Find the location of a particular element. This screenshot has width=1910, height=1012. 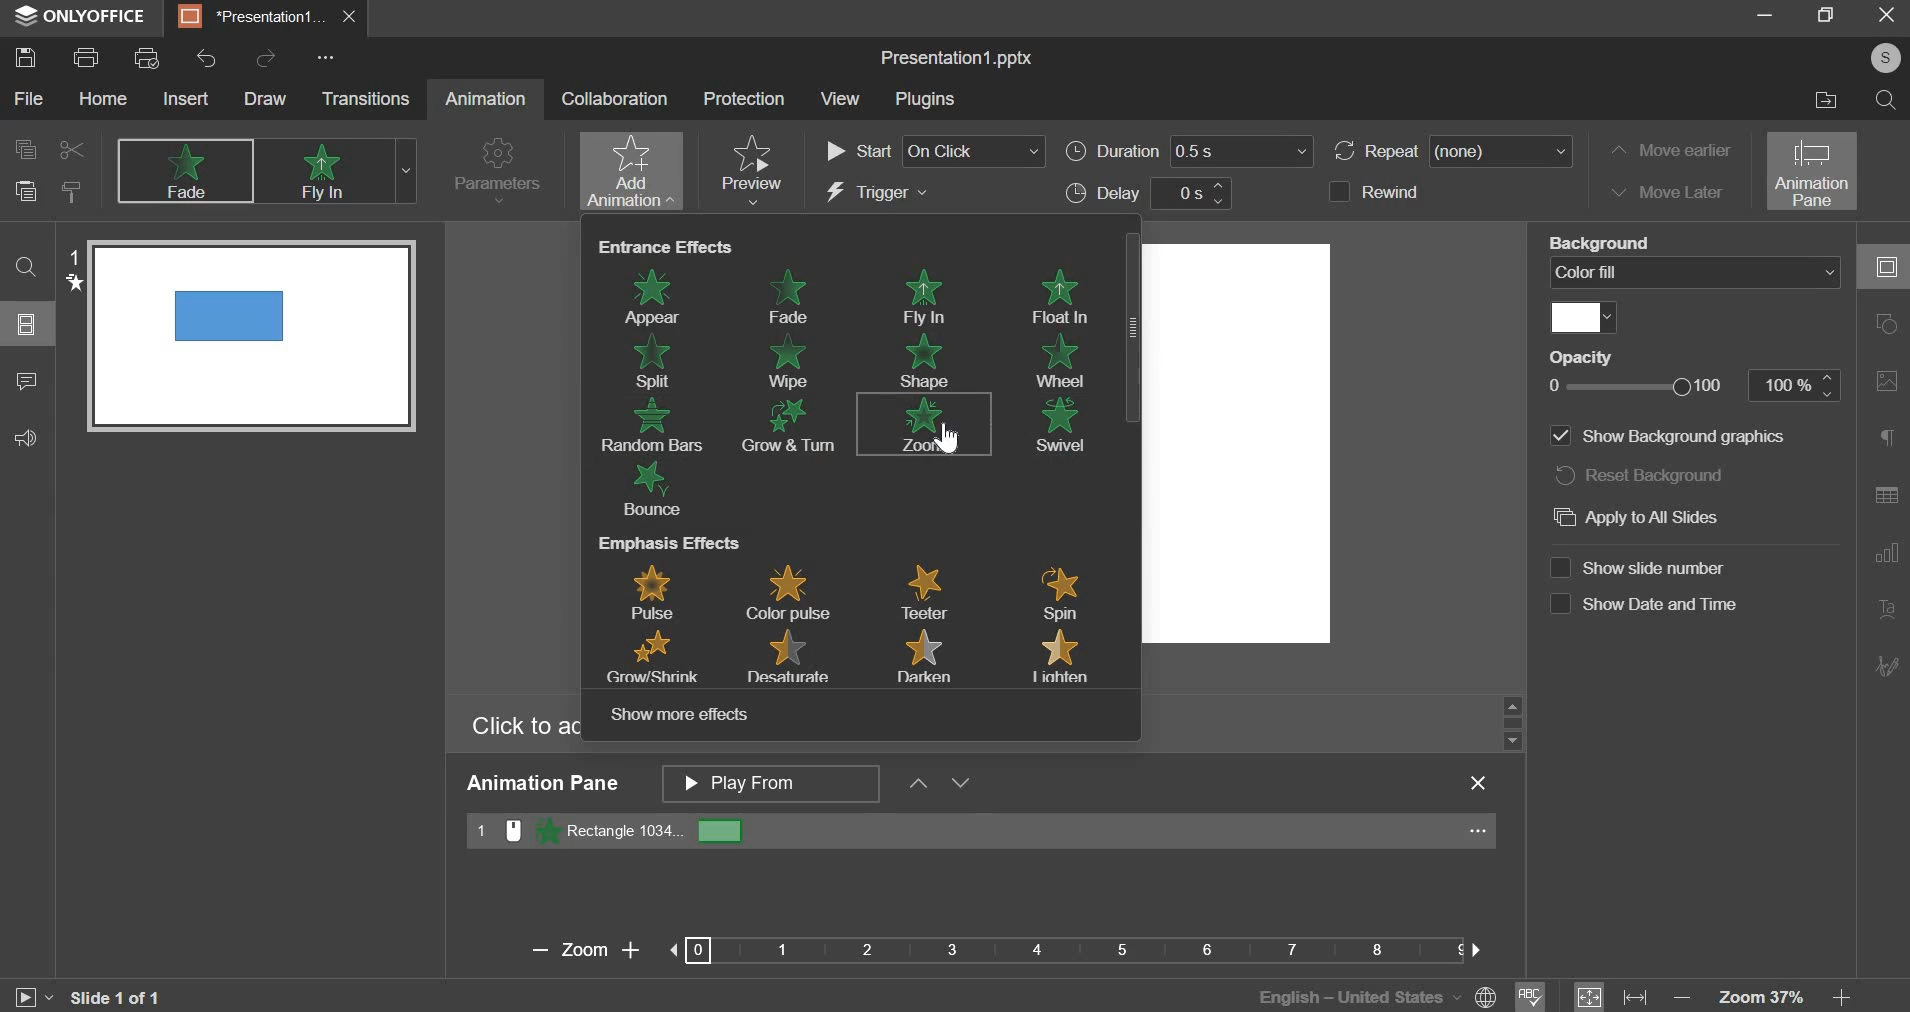

none is located at coordinates (185, 169).